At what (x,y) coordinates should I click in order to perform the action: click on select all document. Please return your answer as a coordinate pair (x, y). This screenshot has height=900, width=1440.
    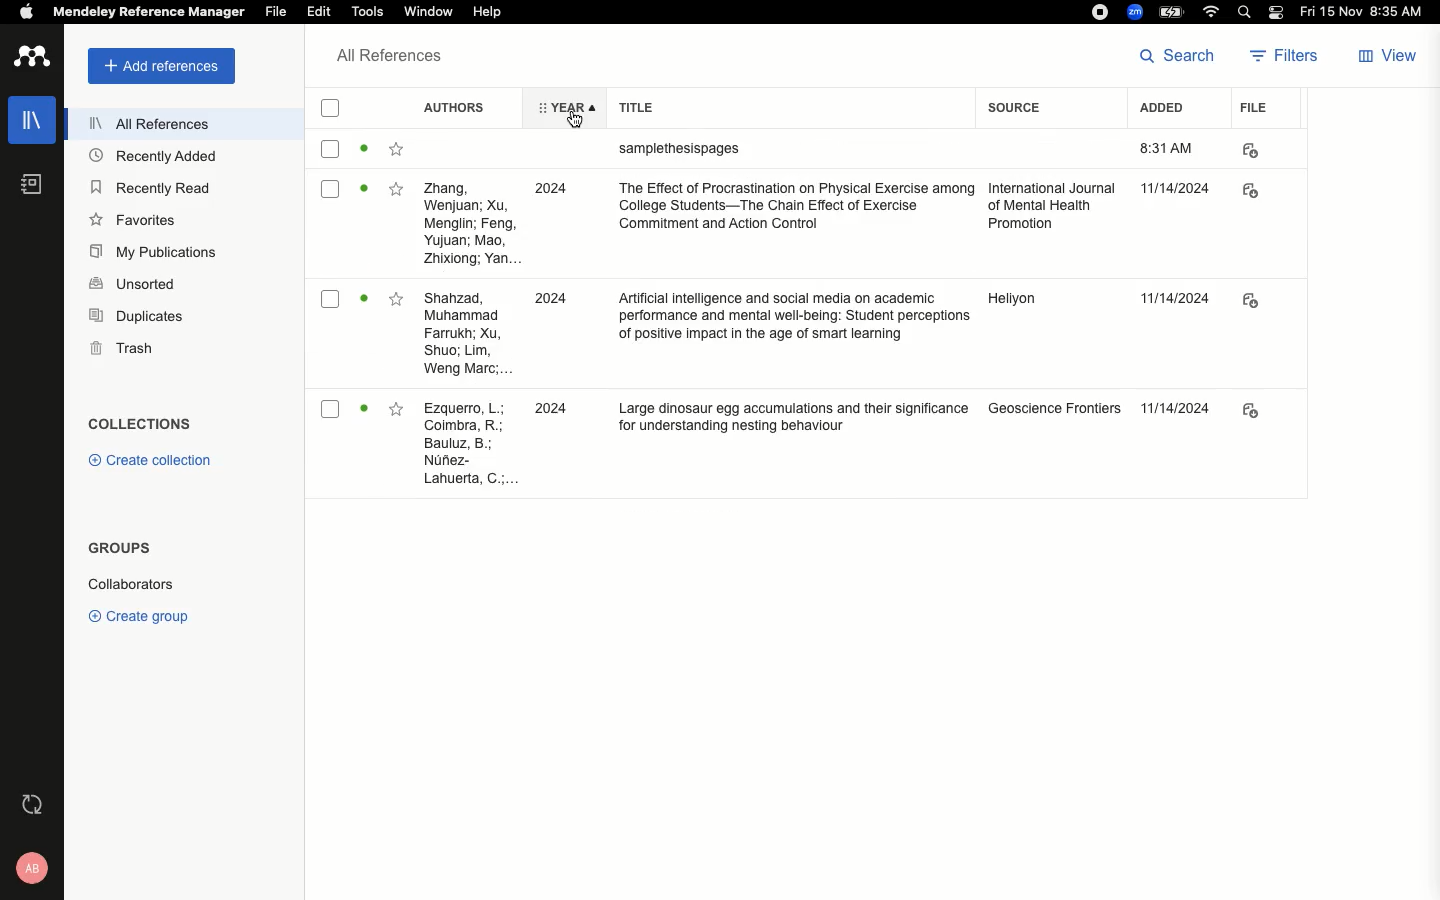
    Looking at the image, I should click on (335, 108).